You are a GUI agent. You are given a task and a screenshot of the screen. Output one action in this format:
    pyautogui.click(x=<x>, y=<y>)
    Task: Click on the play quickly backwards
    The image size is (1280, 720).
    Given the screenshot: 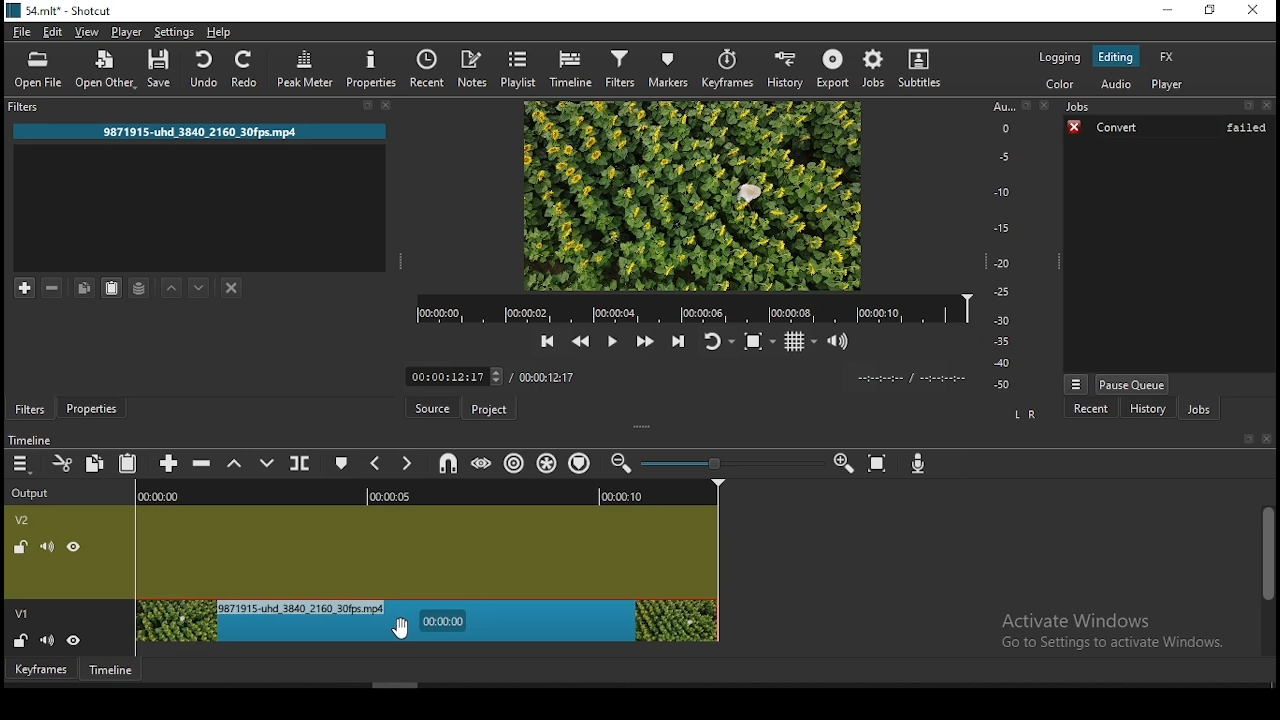 What is the action you would take?
    pyautogui.click(x=582, y=342)
    